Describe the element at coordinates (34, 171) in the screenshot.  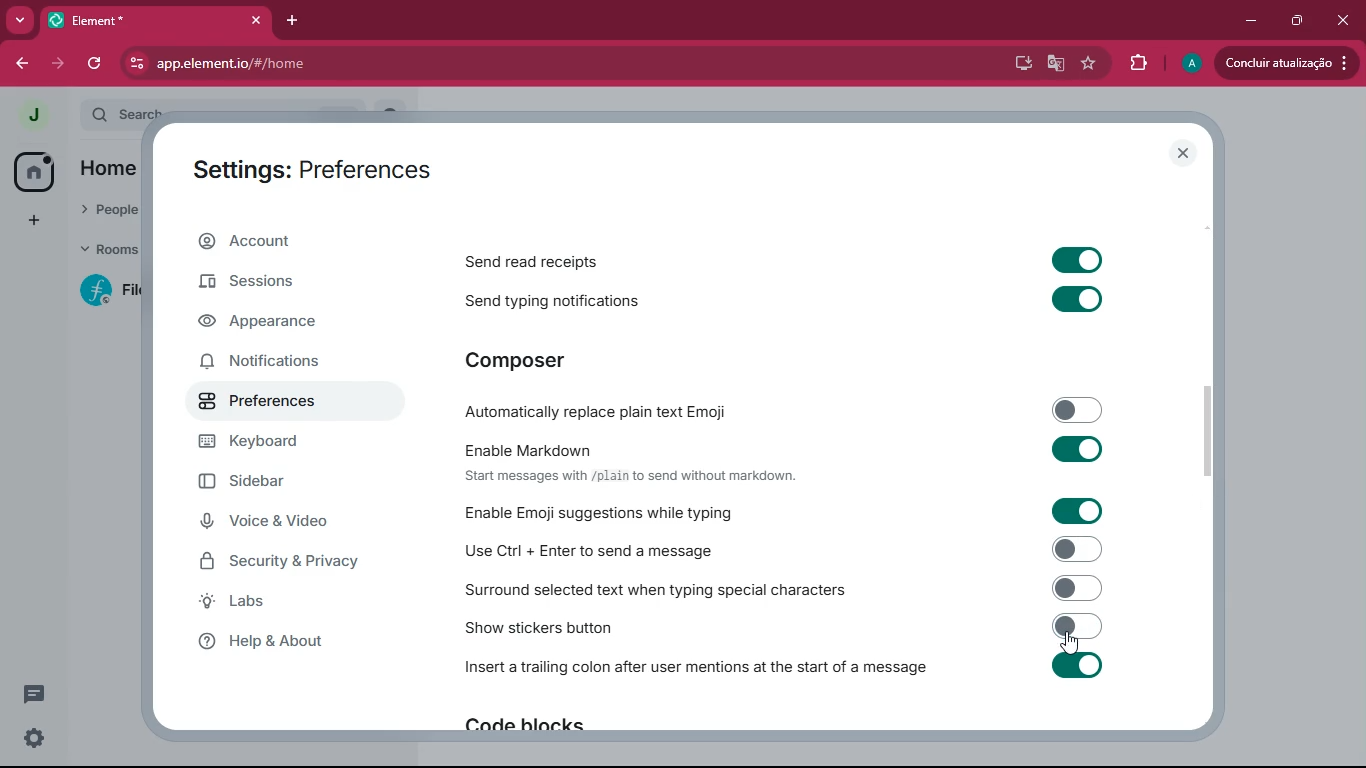
I see `home` at that location.